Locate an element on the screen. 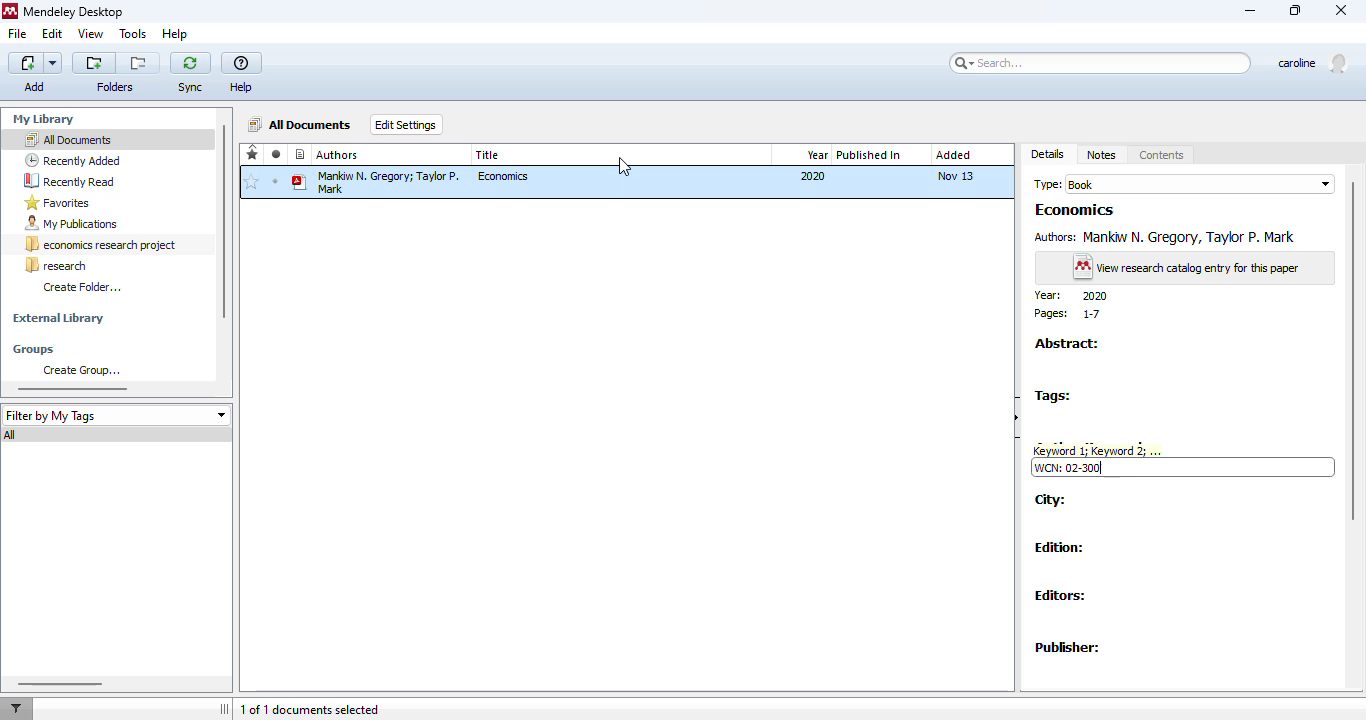 This screenshot has height=720, width=1366. 2020 is located at coordinates (814, 176).